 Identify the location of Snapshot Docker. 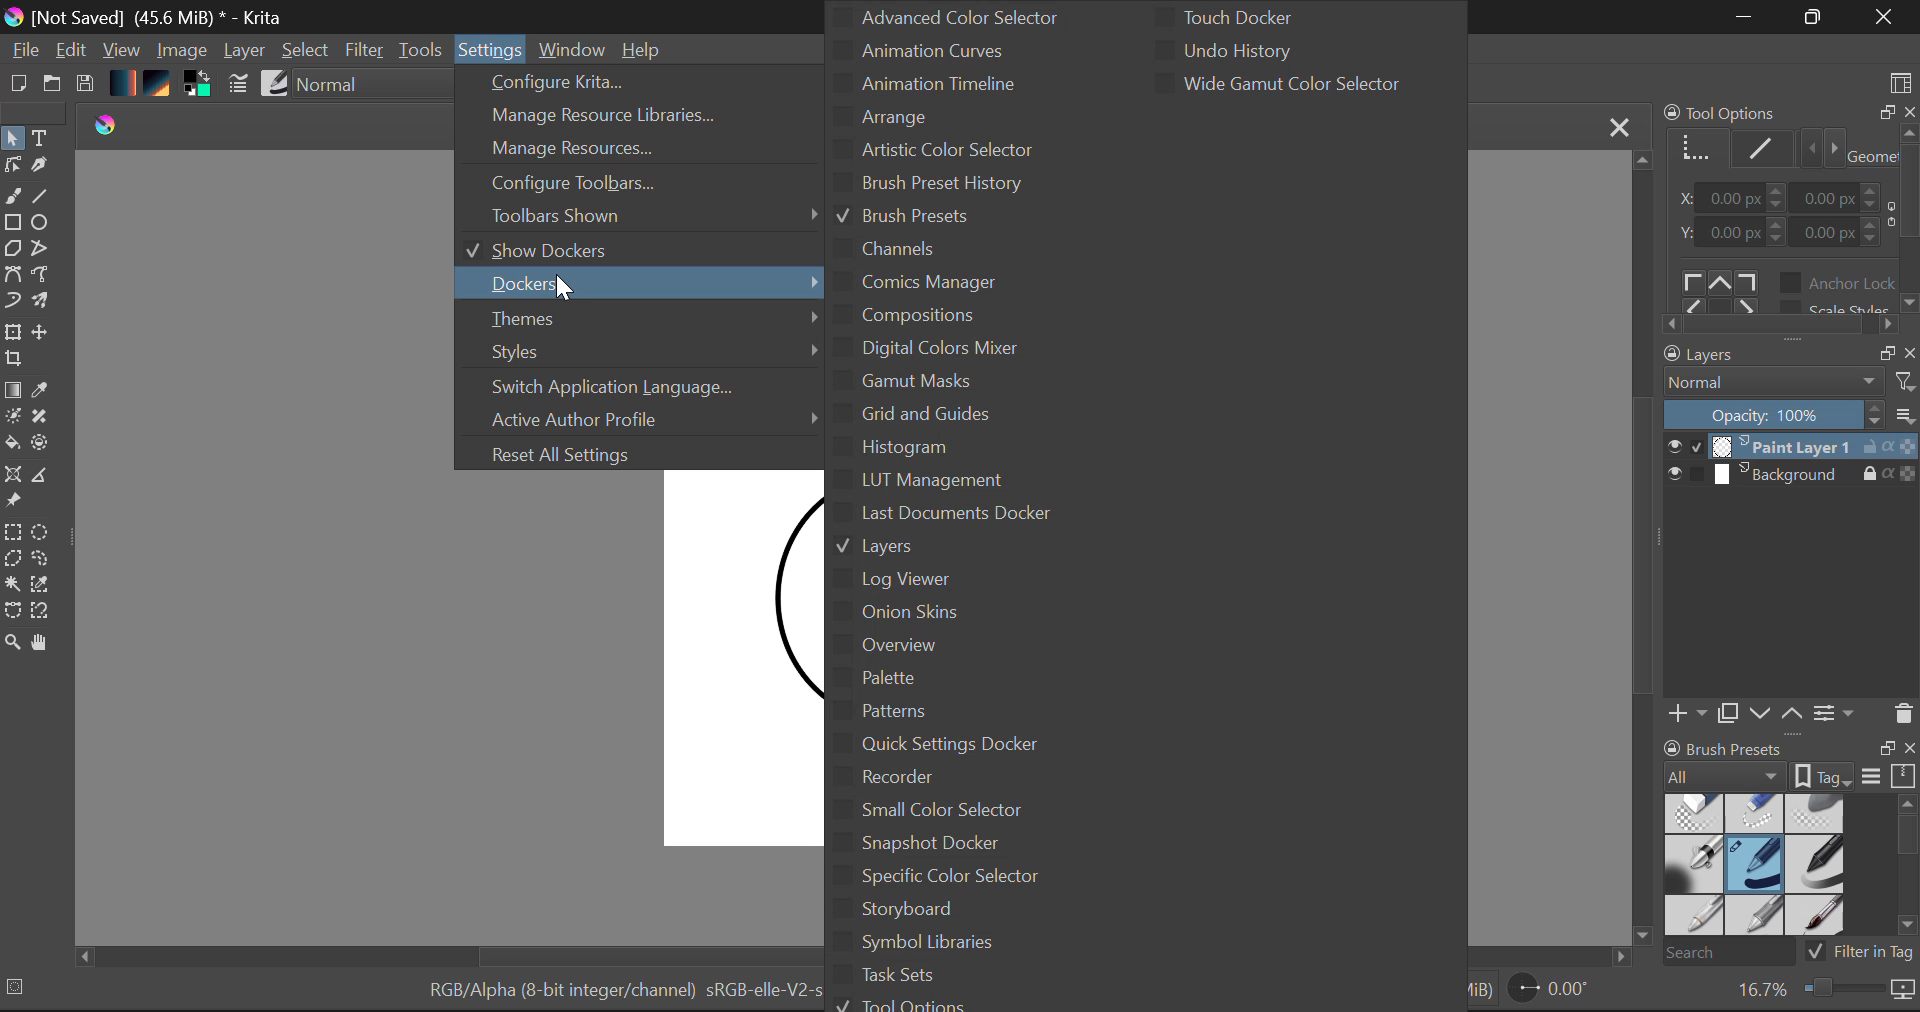
(961, 844).